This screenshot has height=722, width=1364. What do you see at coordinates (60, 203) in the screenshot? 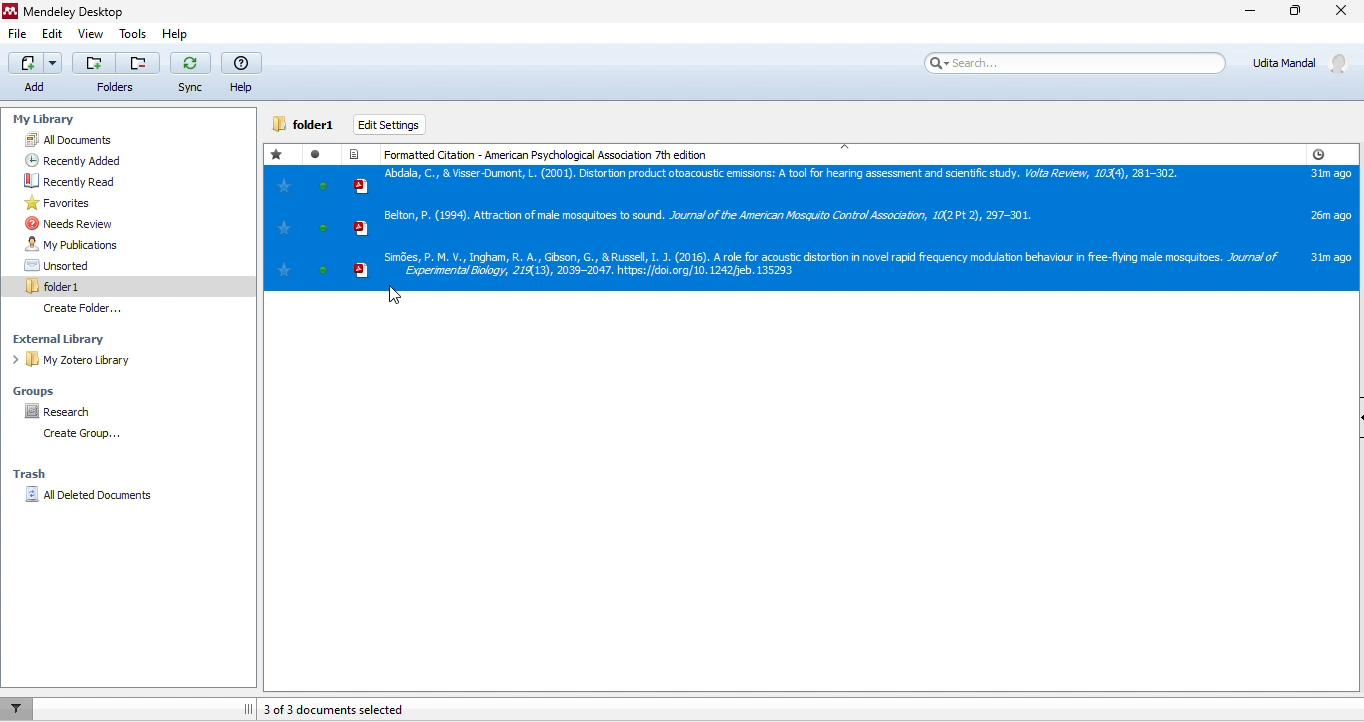
I see `favorites` at bounding box center [60, 203].